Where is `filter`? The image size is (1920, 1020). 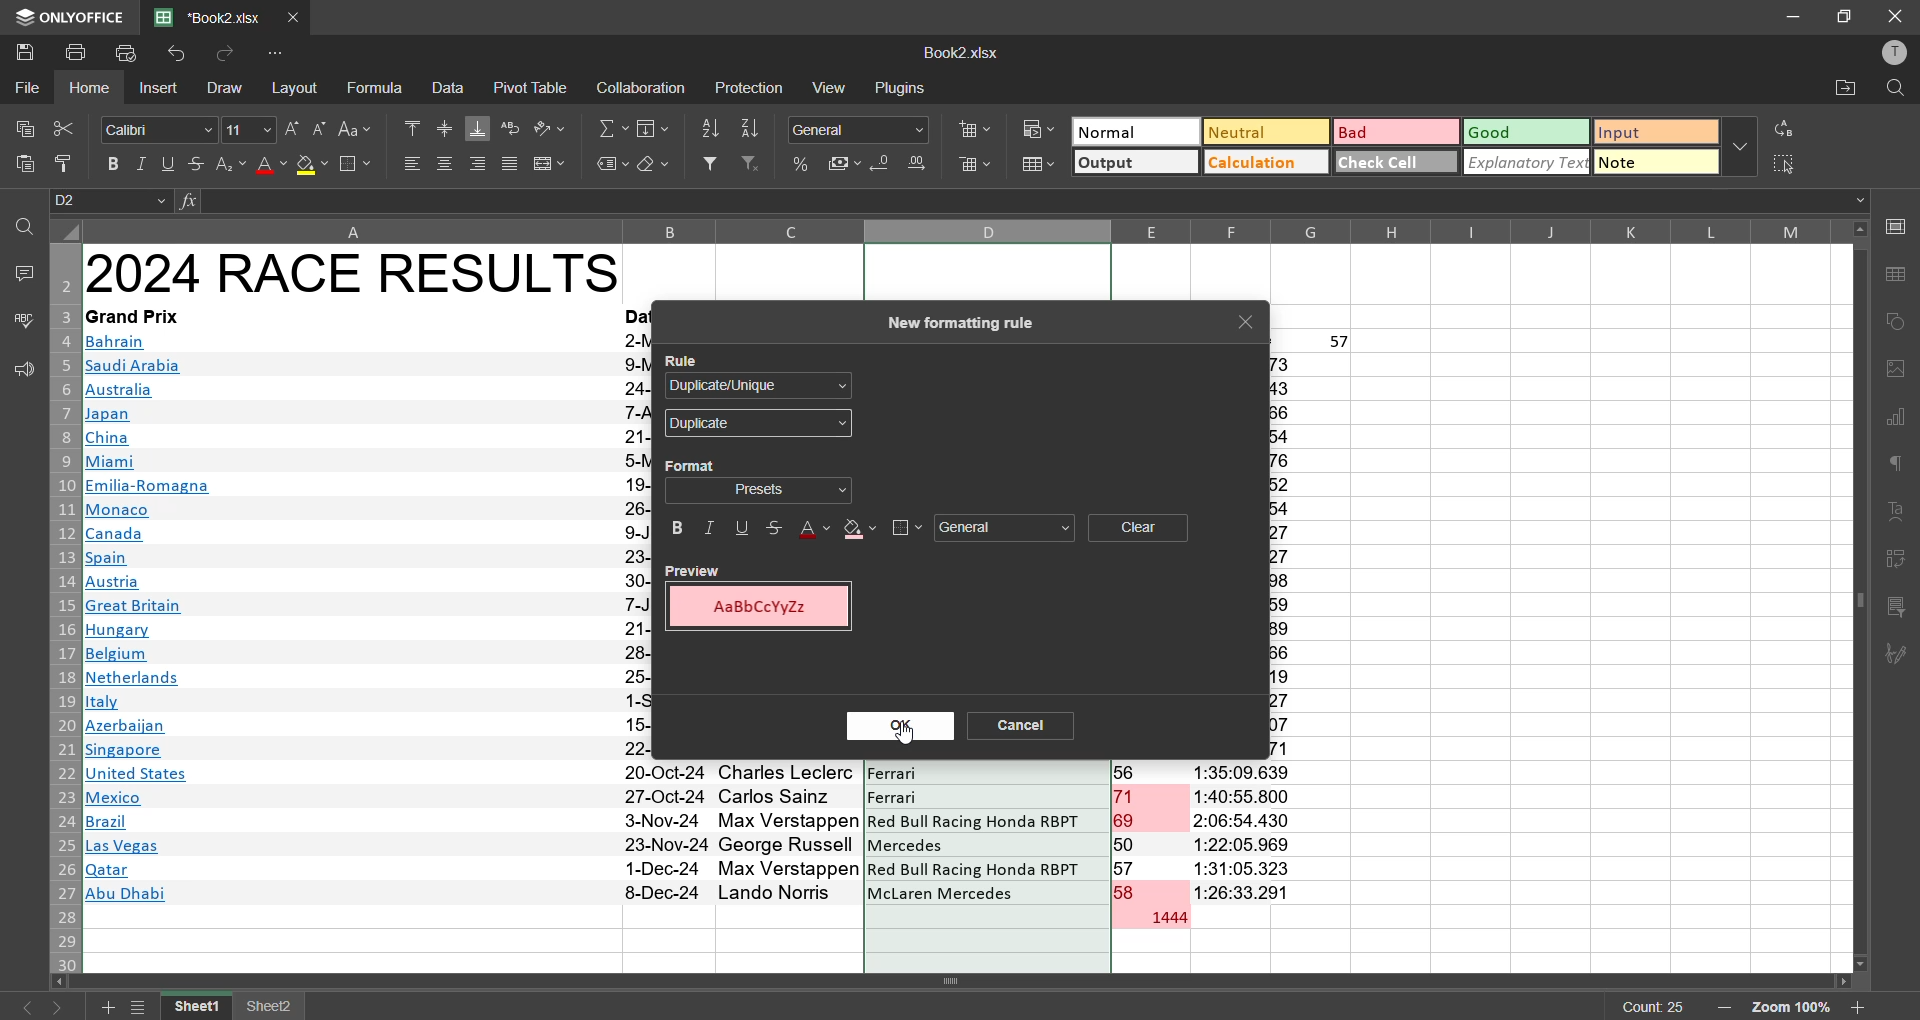 filter is located at coordinates (710, 163).